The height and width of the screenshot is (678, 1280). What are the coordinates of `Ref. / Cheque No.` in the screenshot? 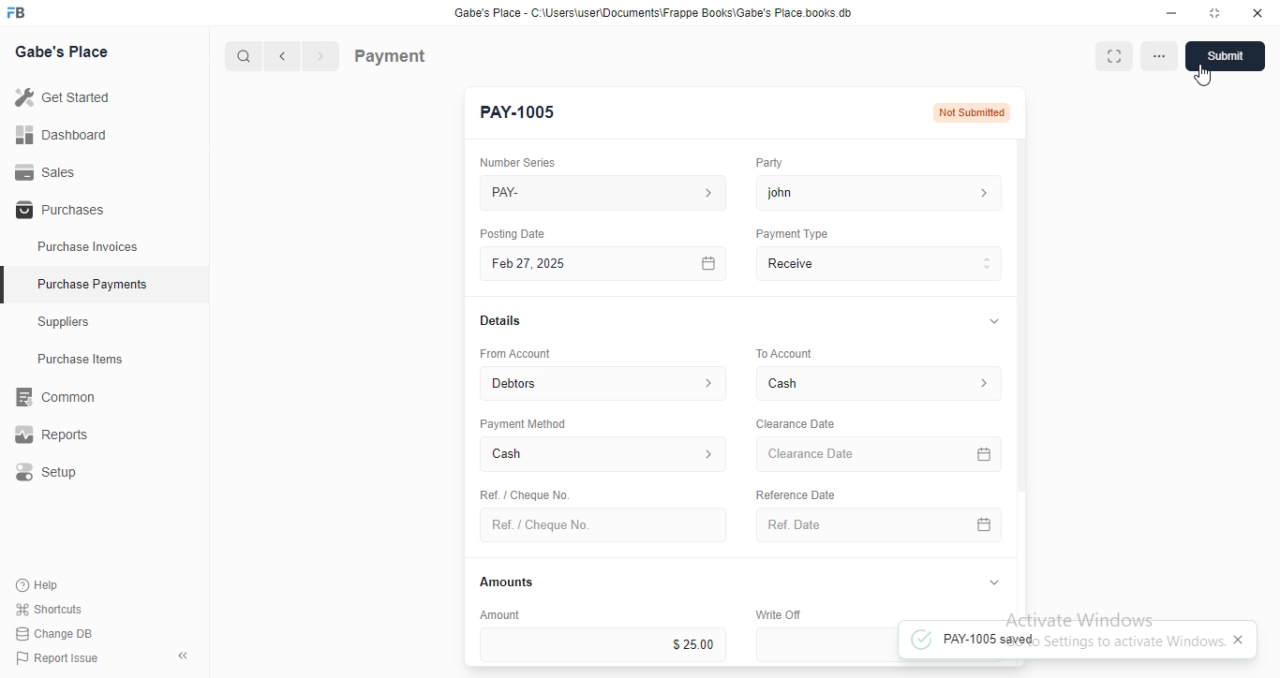 It's located at (602, 525).